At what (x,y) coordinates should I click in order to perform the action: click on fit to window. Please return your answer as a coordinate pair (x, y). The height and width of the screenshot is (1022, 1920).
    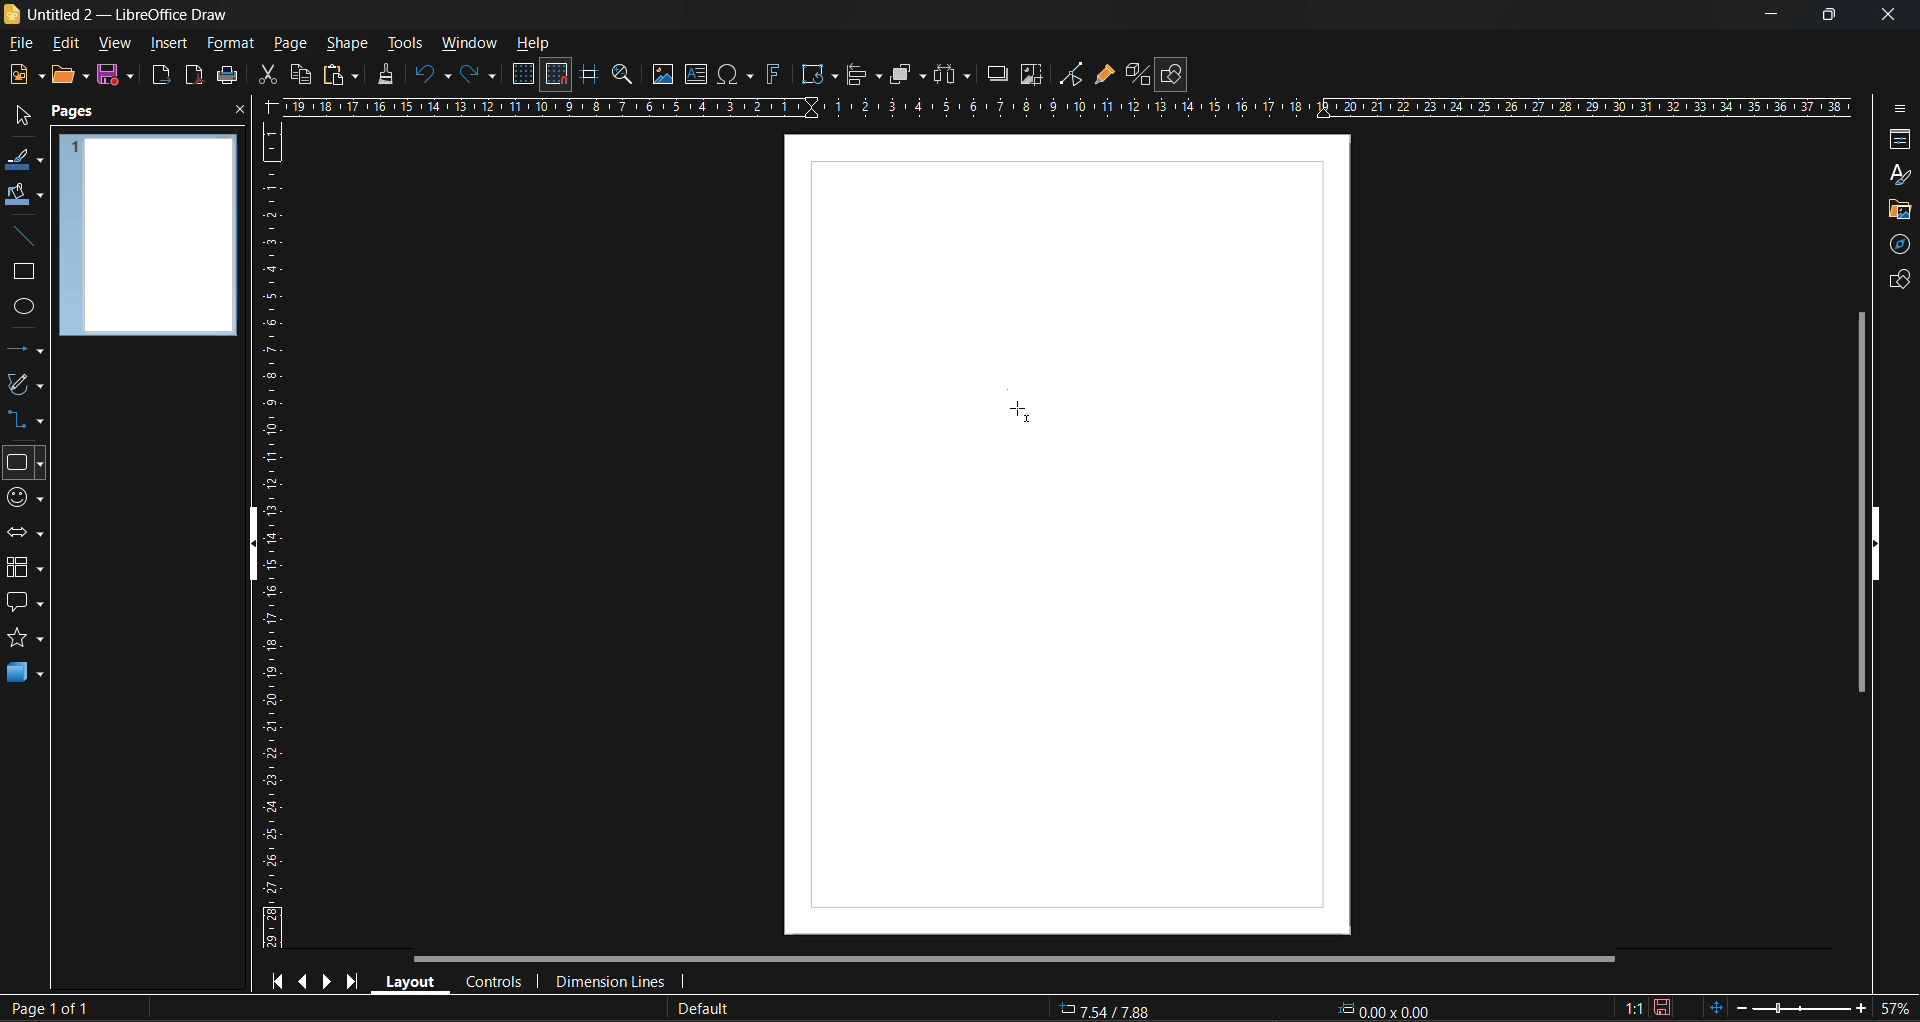
    Looking at the image, I should click on (1715, 1007).